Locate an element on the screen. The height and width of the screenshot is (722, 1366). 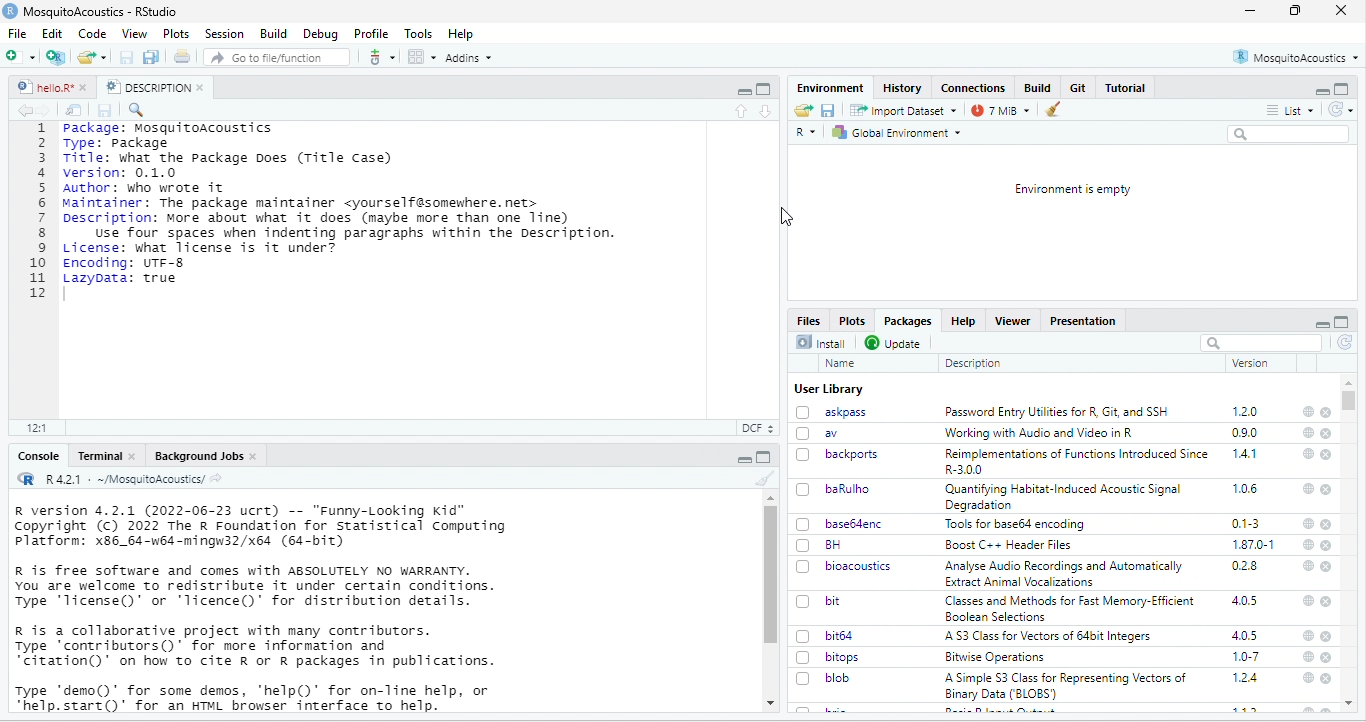
Load workspace is located at coordinates (803, 110).